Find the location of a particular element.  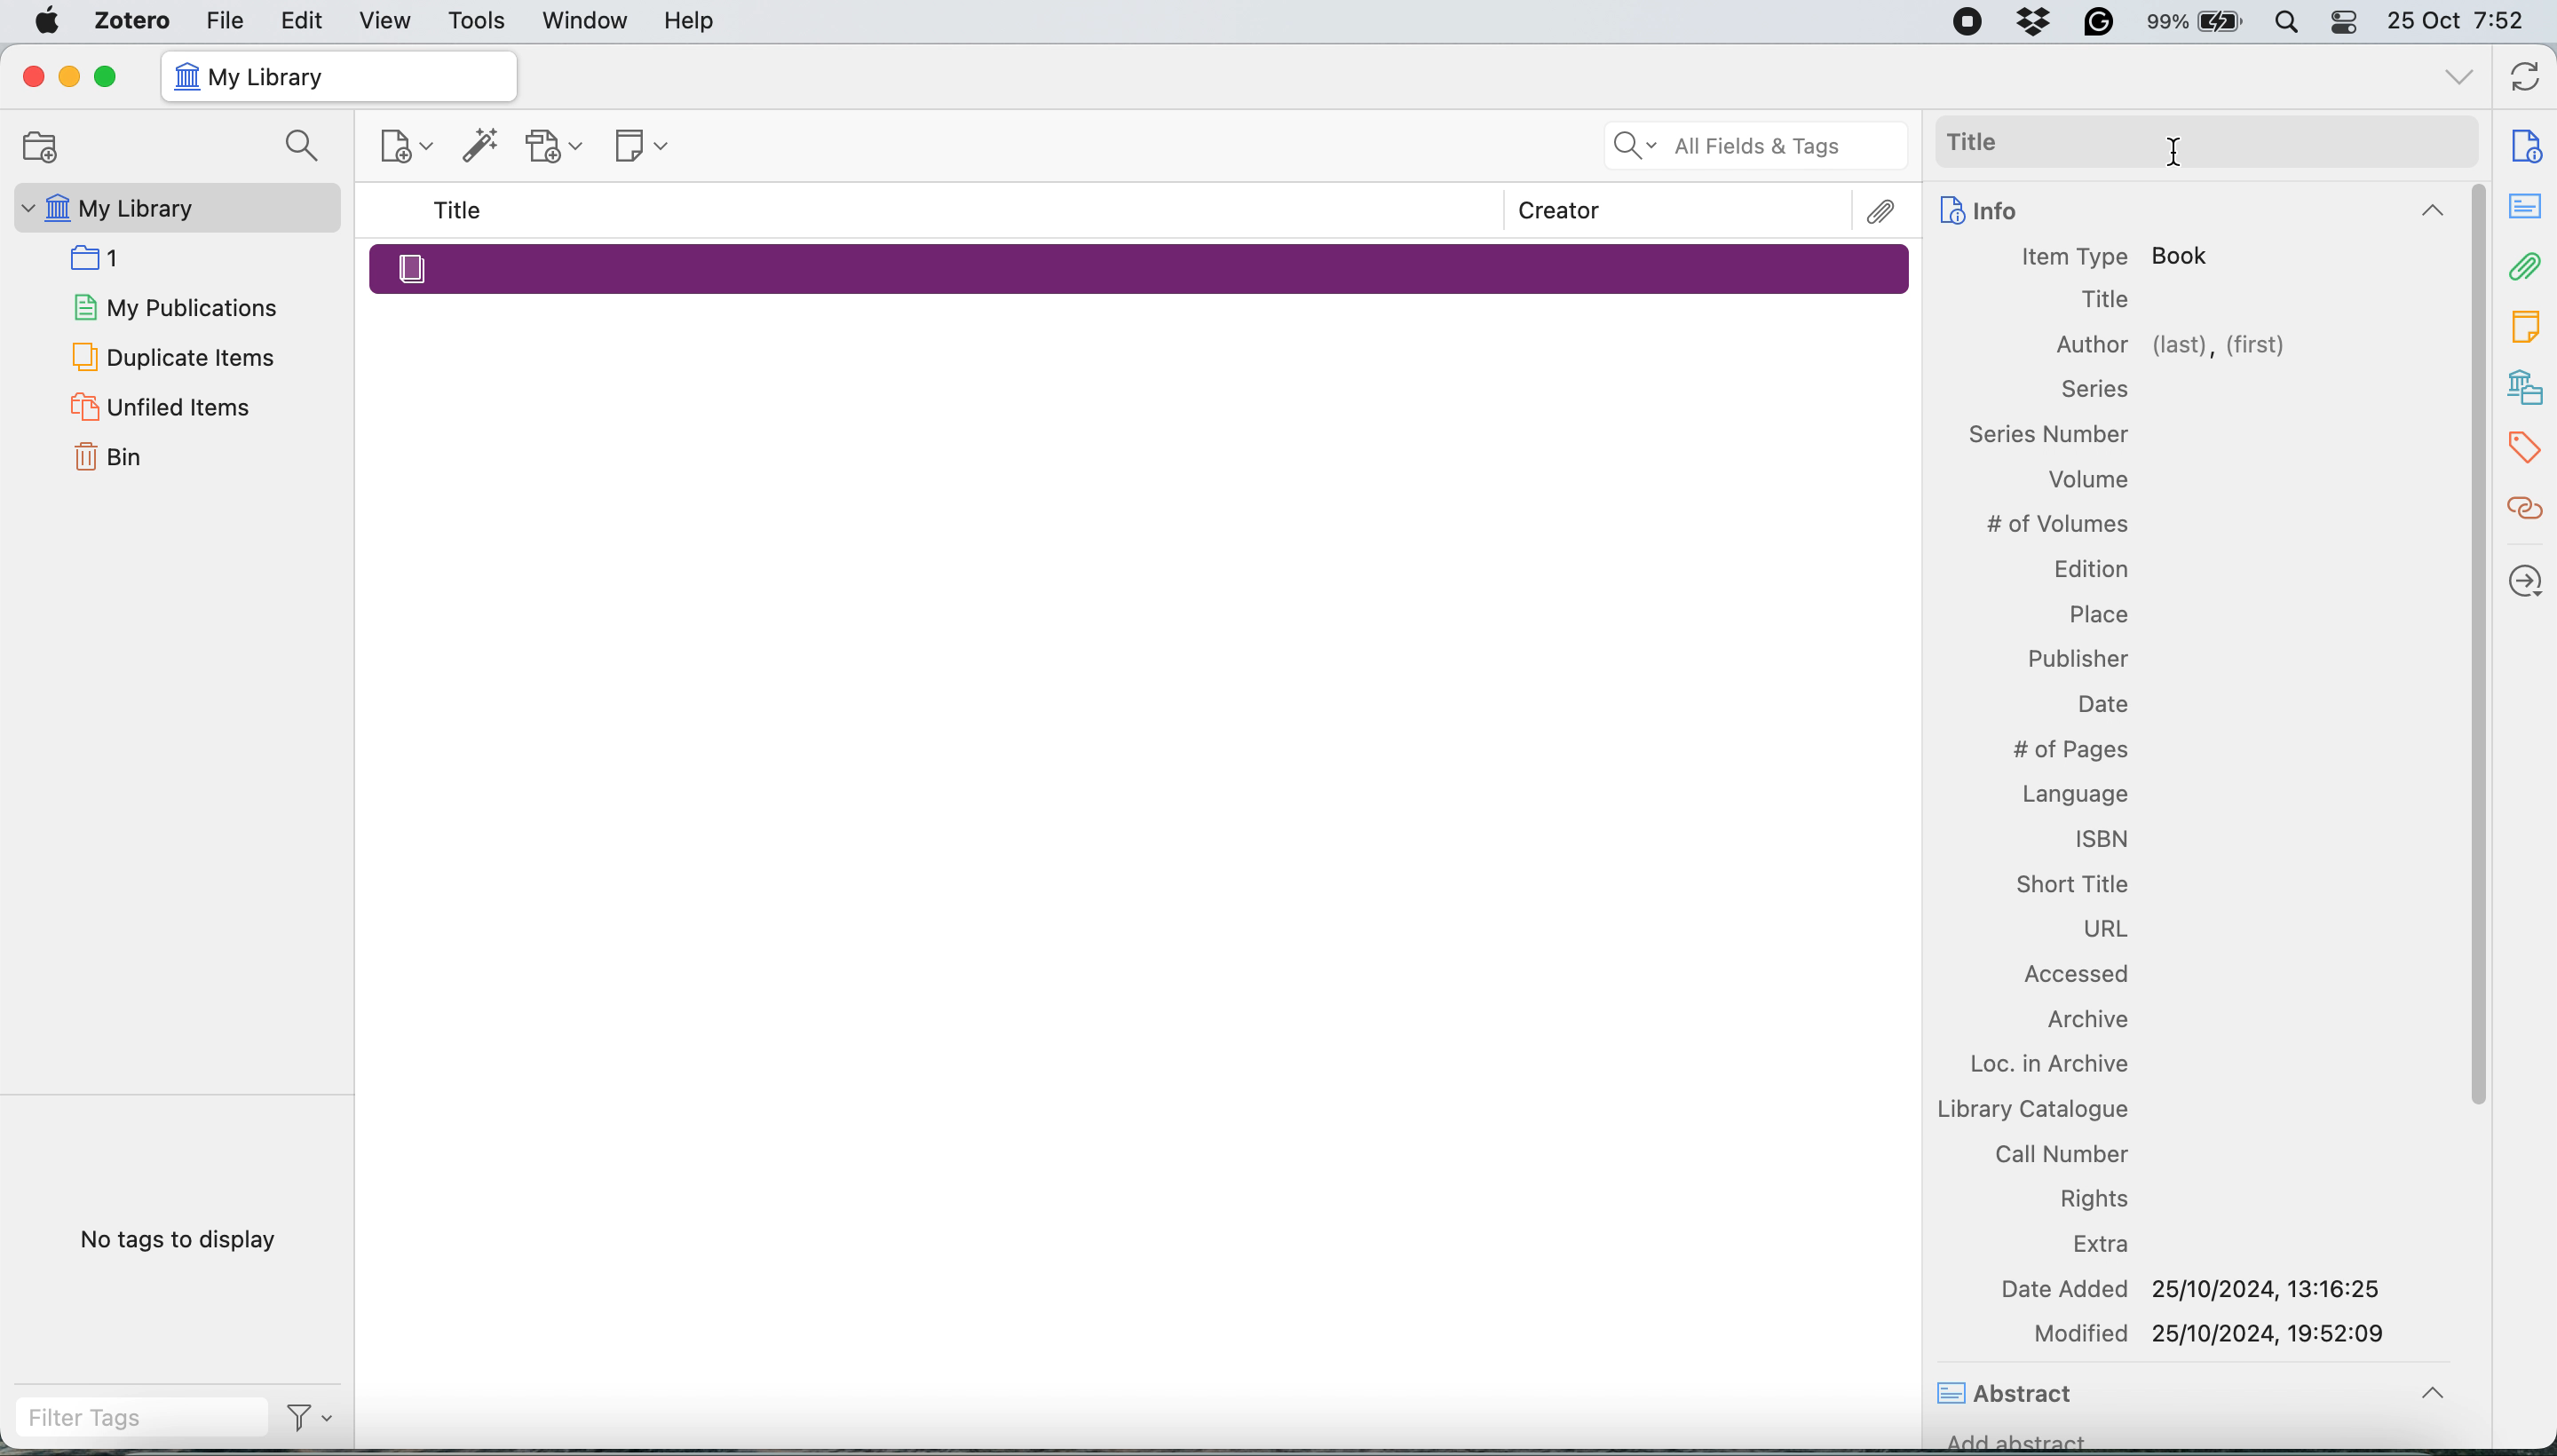

Add abstract  is located at coordinates (2017, 1446).